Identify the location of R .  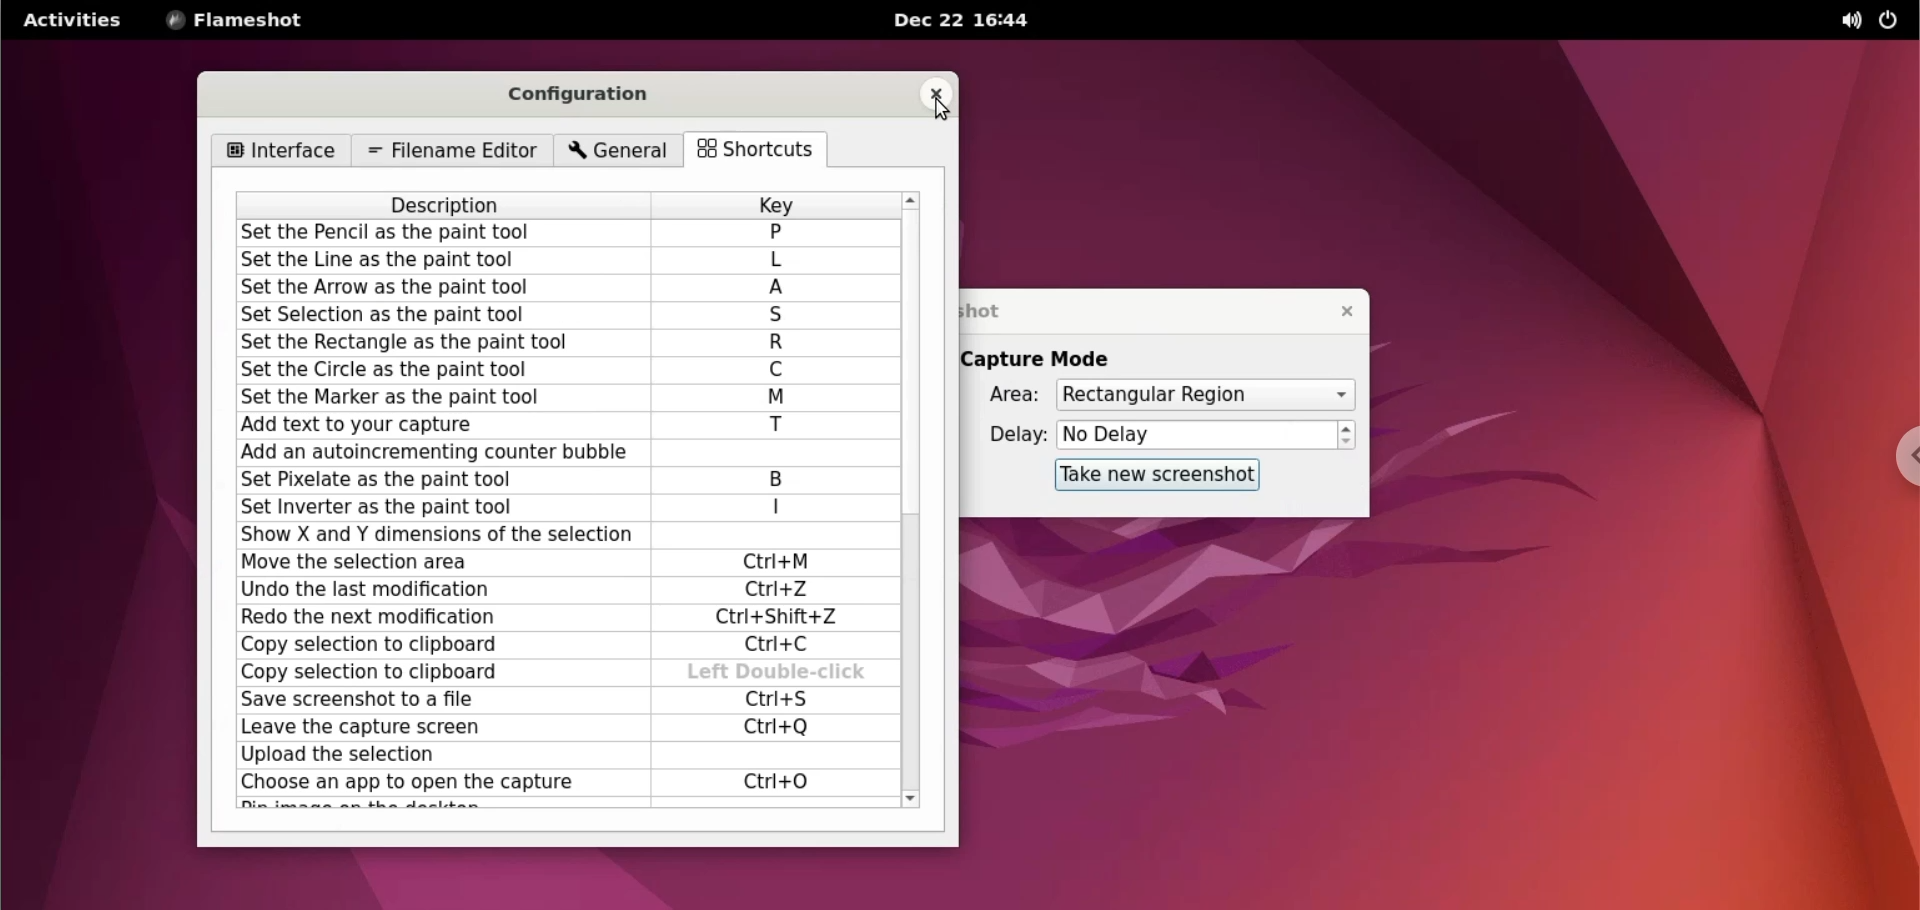
(778, 344).